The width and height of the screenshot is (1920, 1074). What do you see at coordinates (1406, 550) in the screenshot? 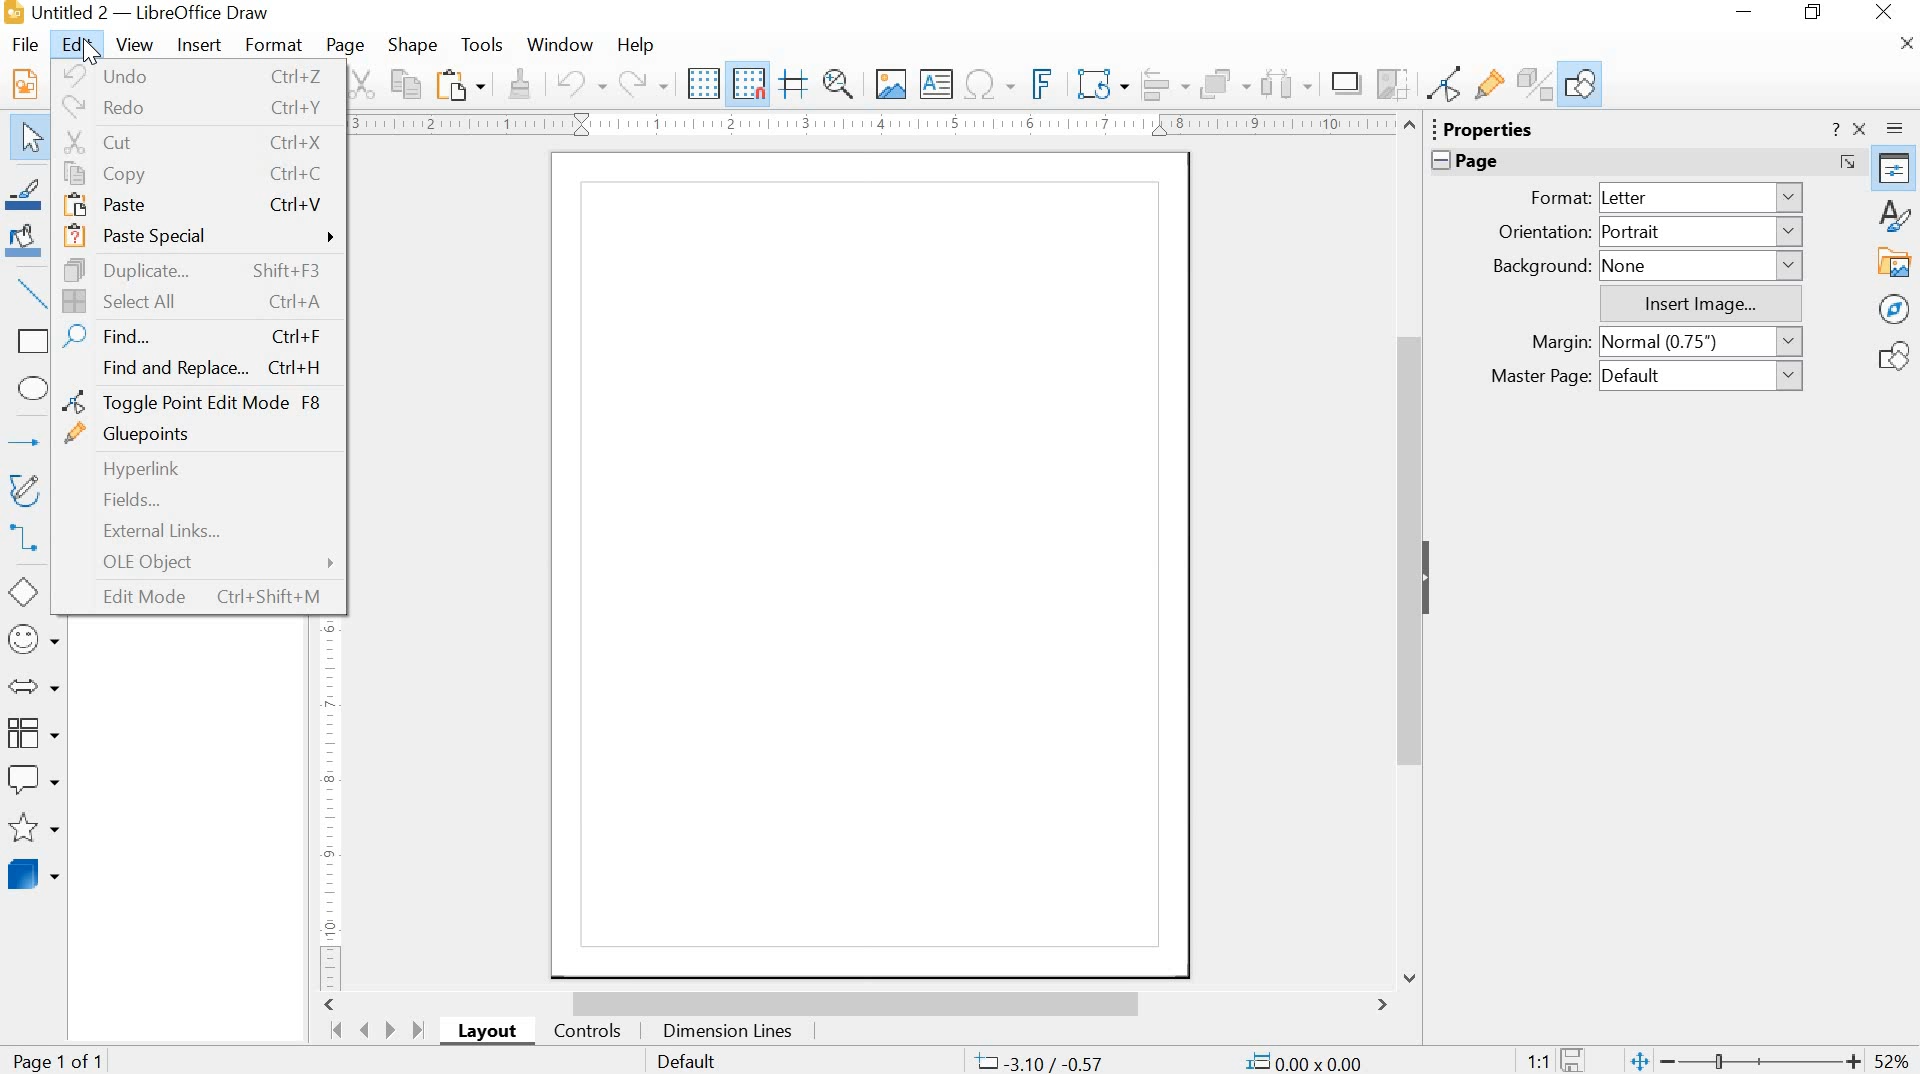
I see `Scroll Up or Down` at bounding box center [1406, 550].